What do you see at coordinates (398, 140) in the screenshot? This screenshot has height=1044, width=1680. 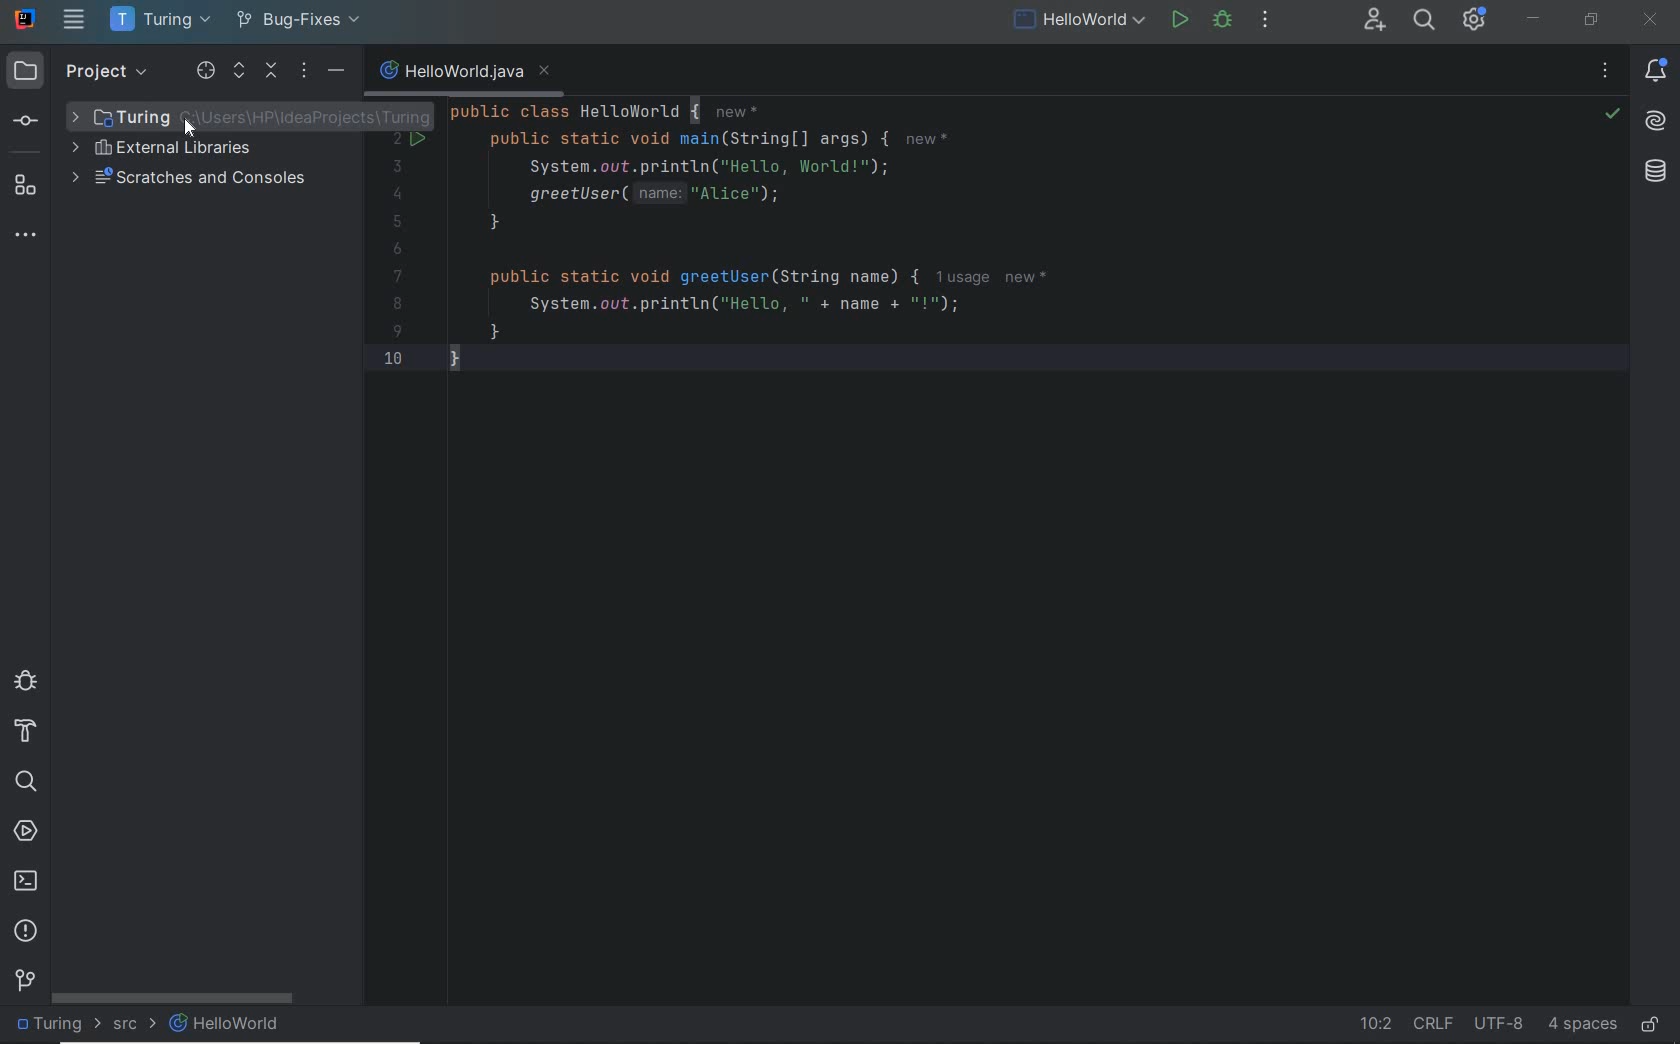 I see `2` at bounding box center [398, 140].